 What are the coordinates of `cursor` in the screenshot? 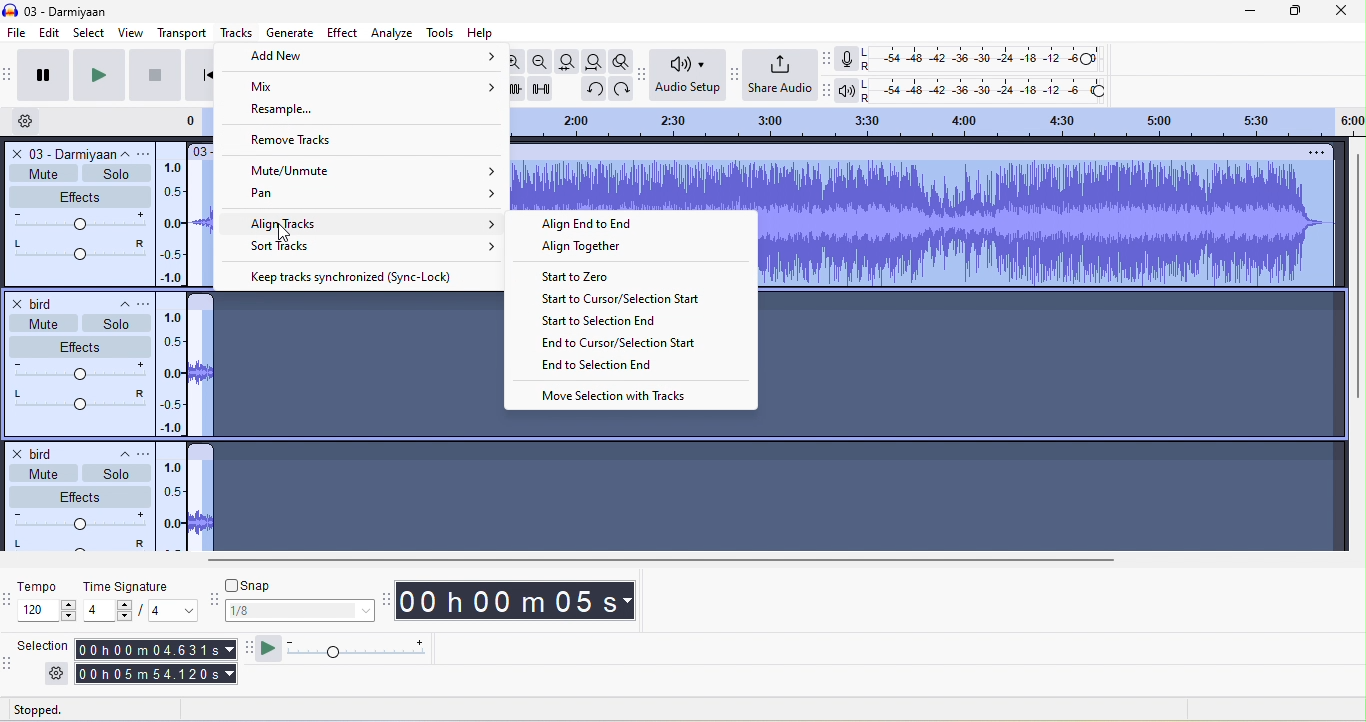 It's located at (285, 233).